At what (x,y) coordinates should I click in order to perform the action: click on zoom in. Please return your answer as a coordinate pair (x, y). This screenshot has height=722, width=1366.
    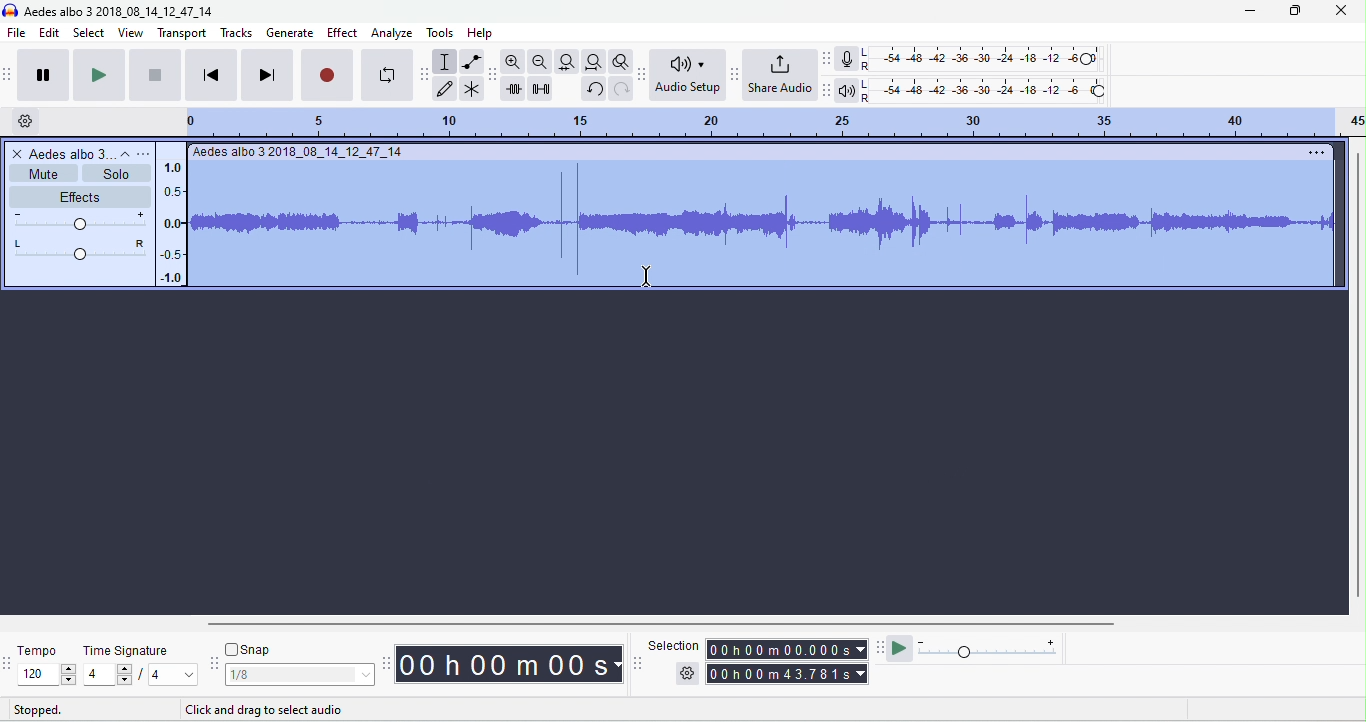
    Looking at the image, I should click on (512, 61).